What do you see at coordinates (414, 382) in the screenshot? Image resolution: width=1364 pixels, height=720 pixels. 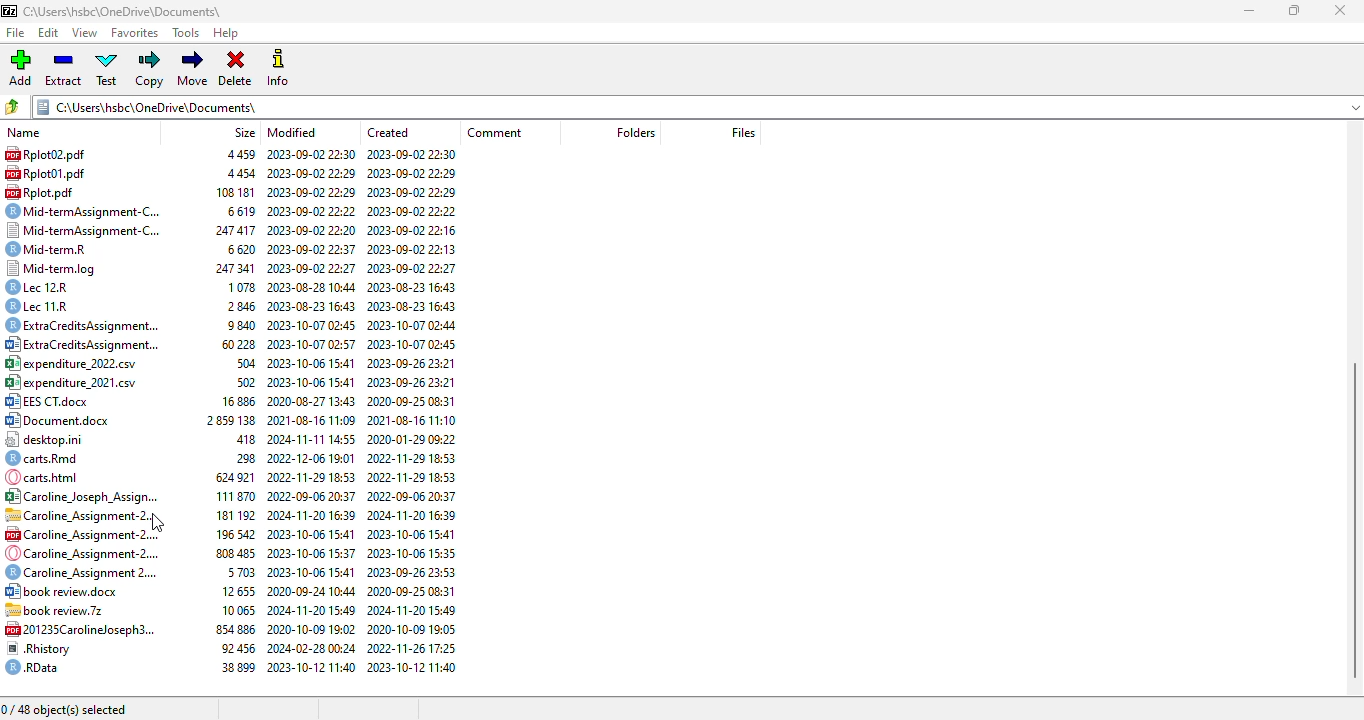 I see `2003-00-76 22.91` at bounding box center [414, 382].